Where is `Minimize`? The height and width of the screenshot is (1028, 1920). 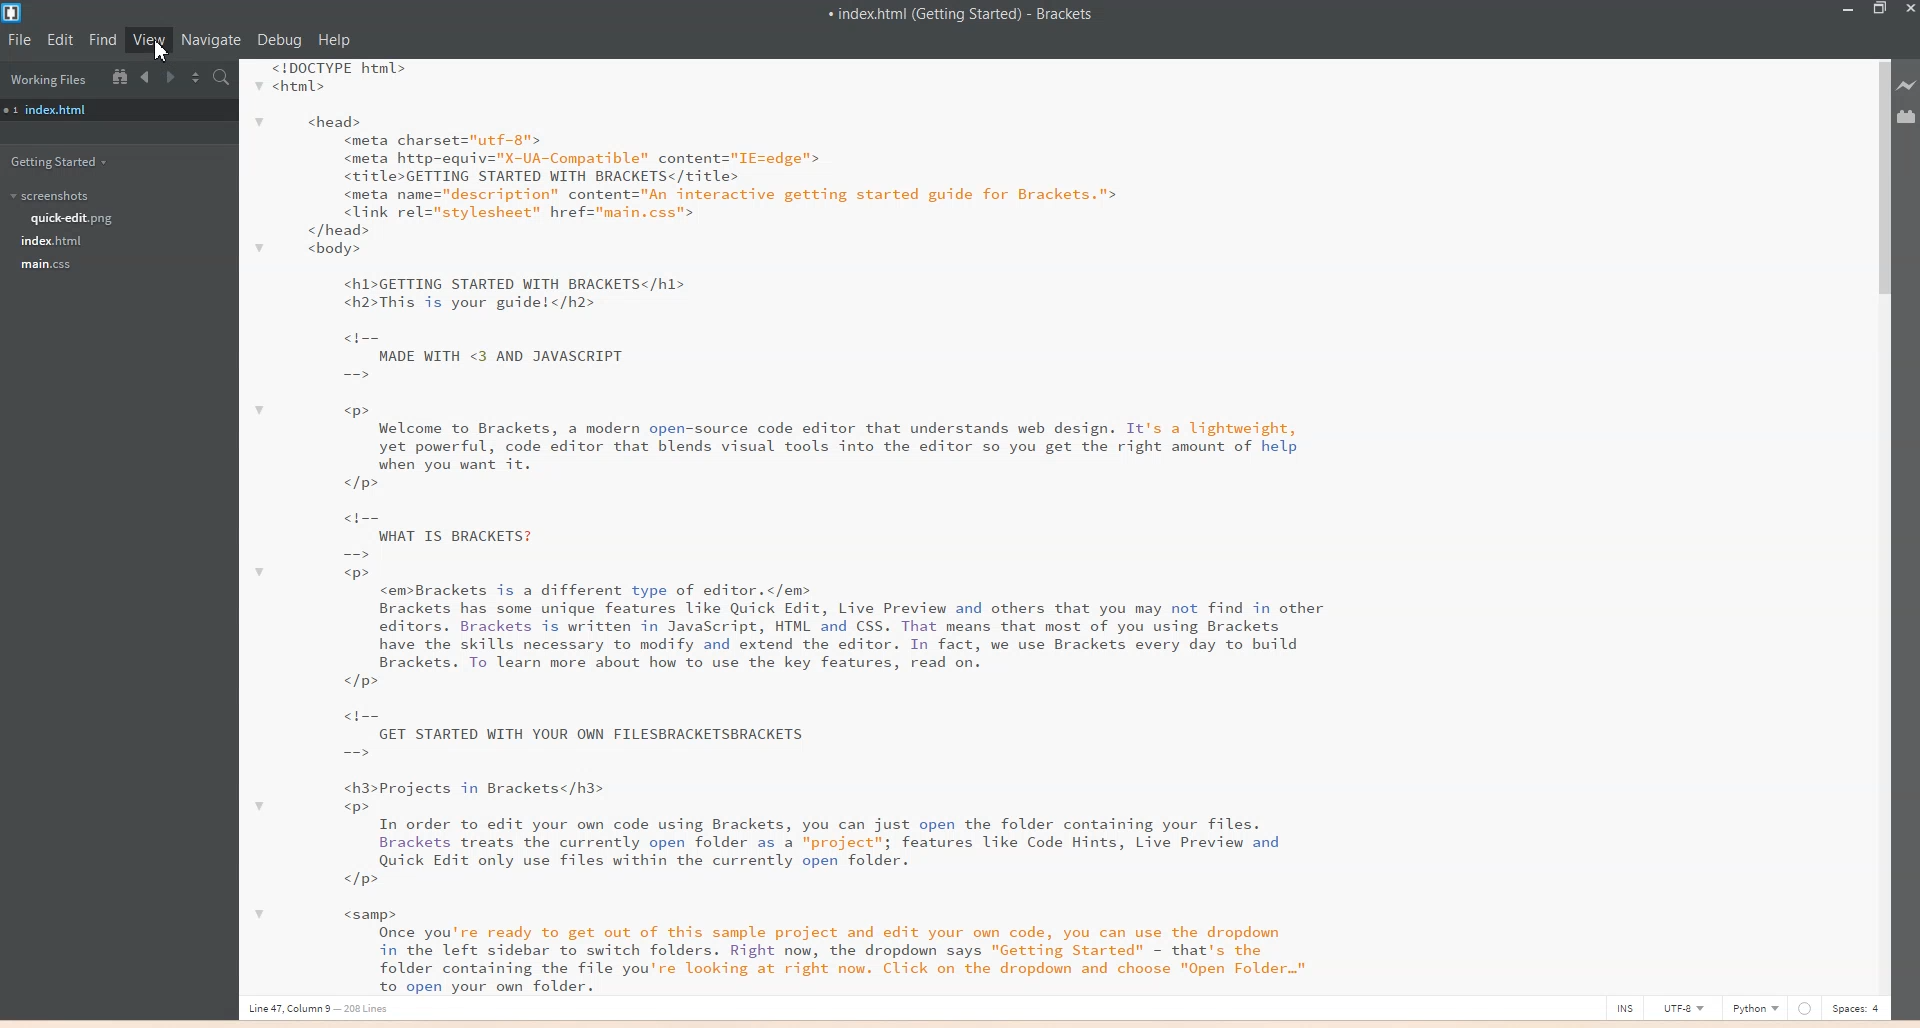 Minimize is located at coordinates (1850, 10).